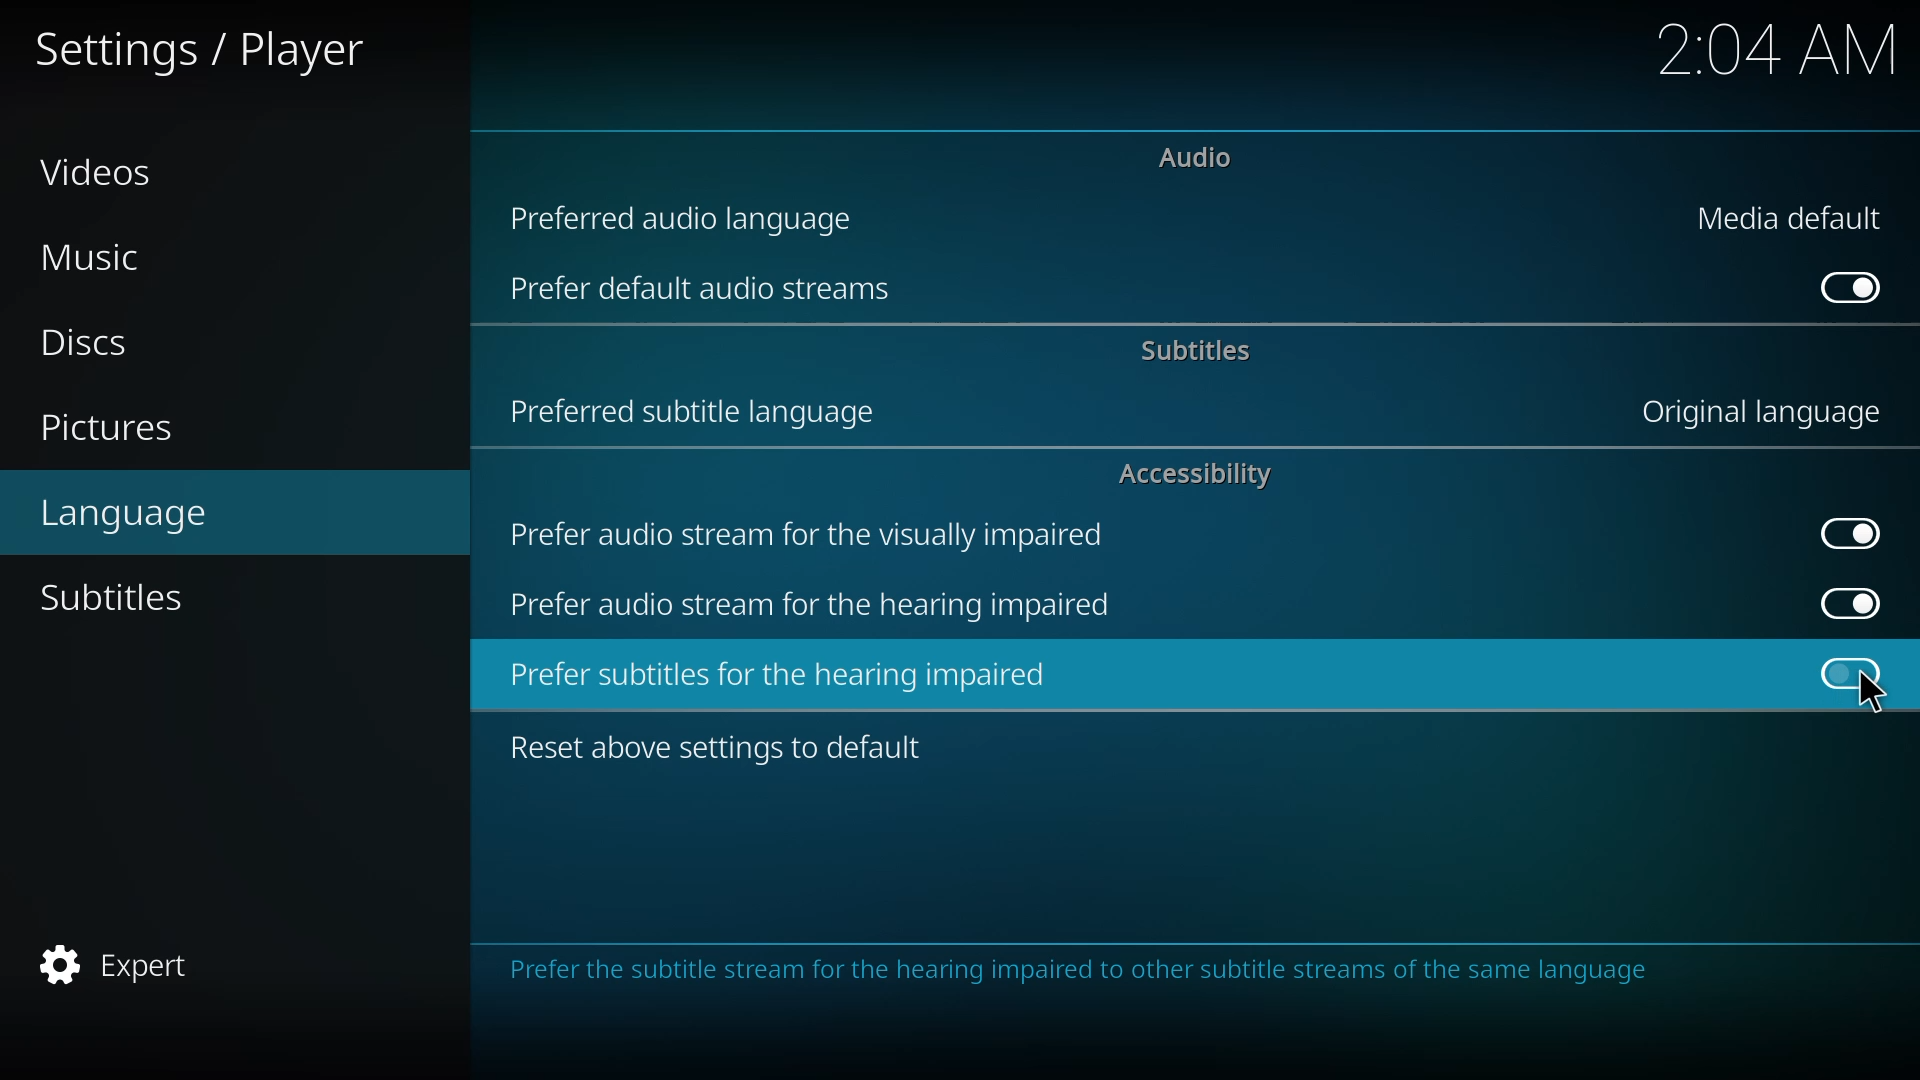 The height and width of the screenshot is (1080, 1920). What do you see at coordinates (1773, 47) in the screenshot?
I see `time` at bounding box center [1773, 47].